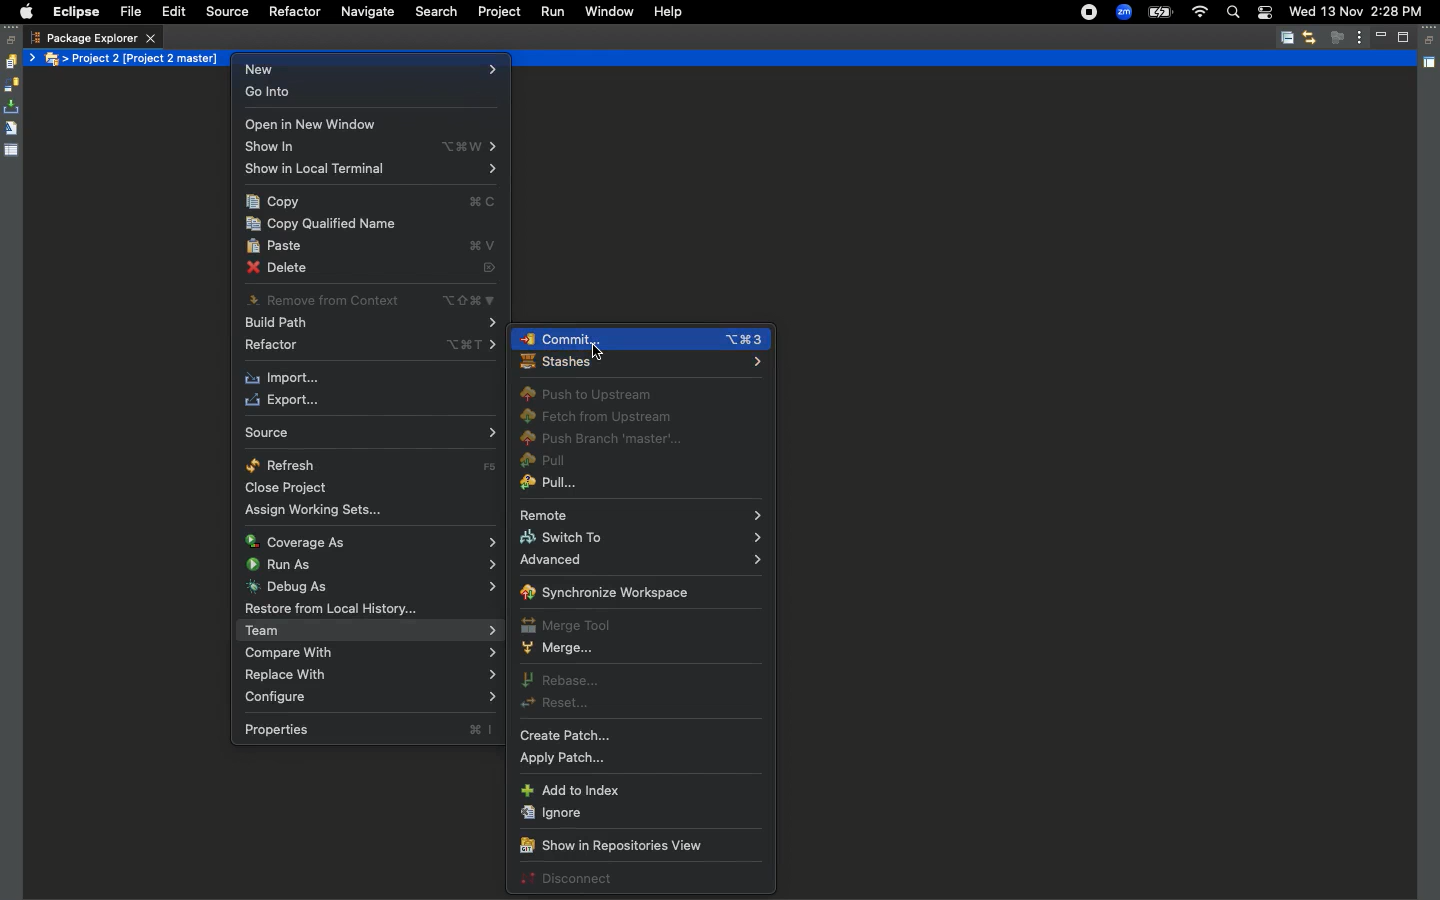 This screenshot has height=900, width=1440. Describe the element at coordinates (377, 301) in the screenshot. I see `Remove from context` at that location.